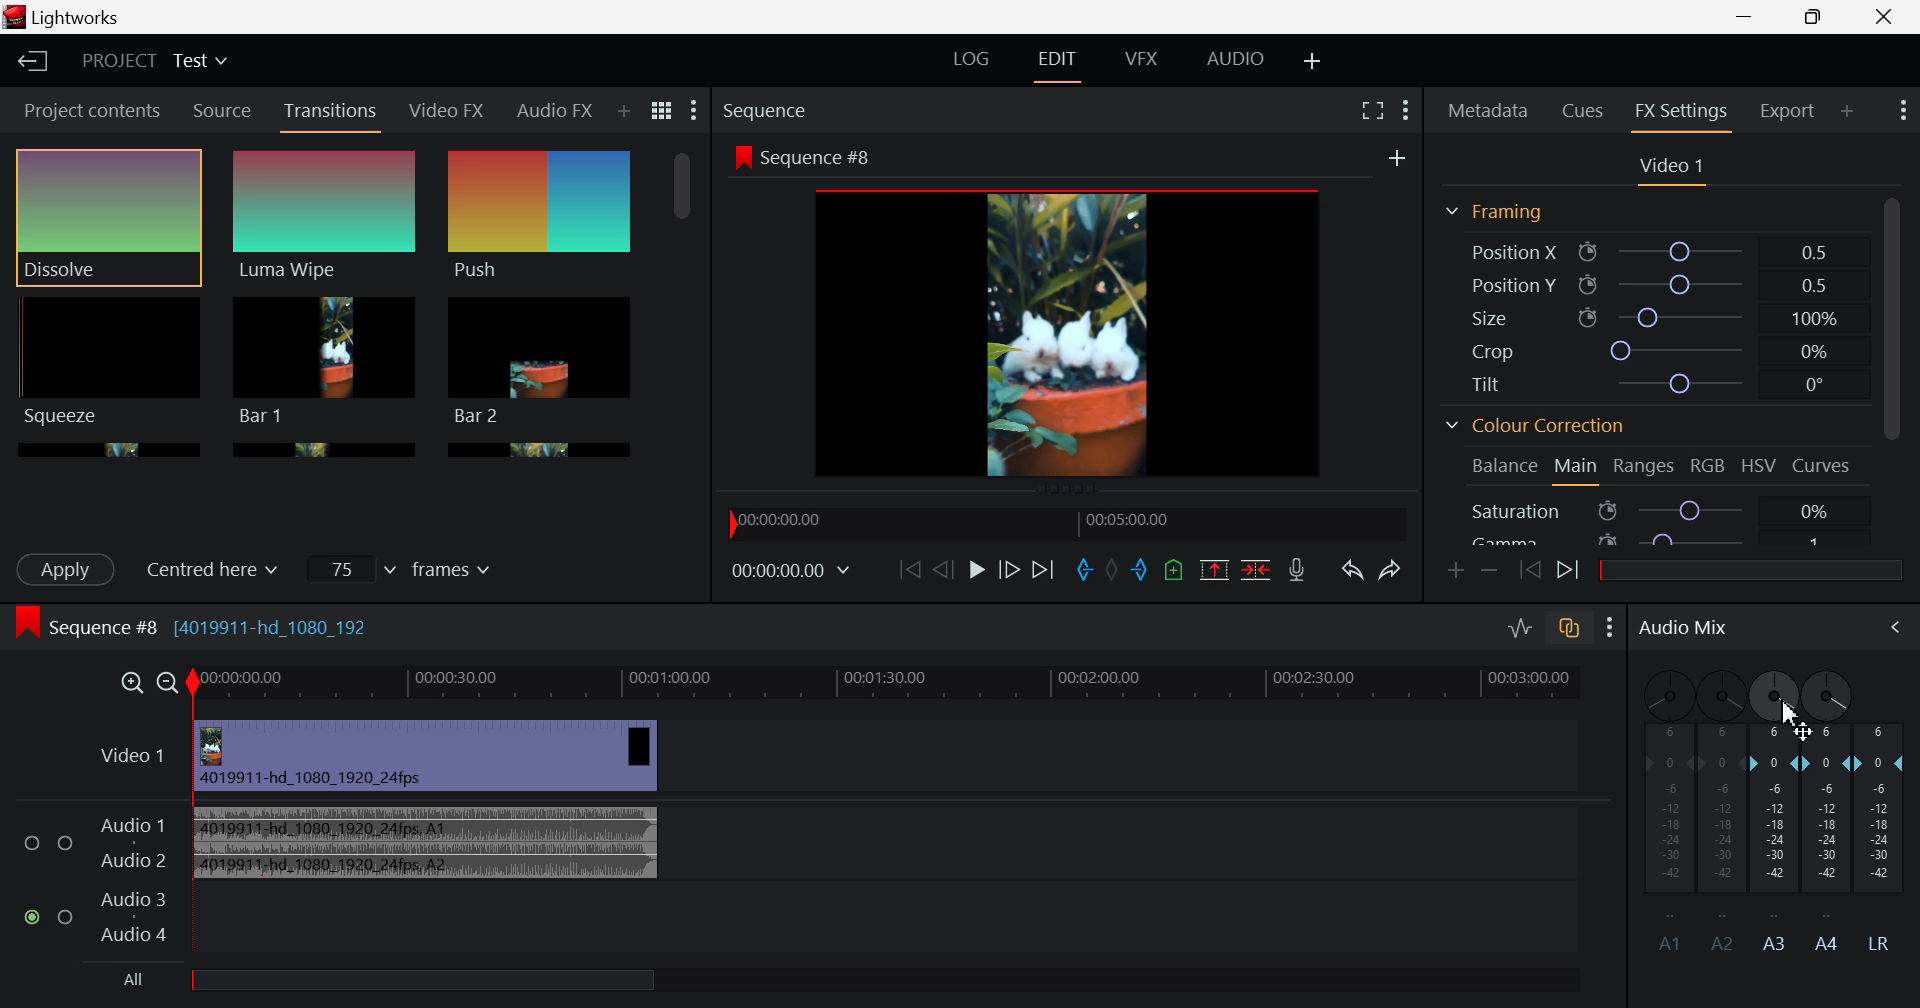 The width and height of the screenshot is (1920, 1008). Describe the element at coordinates (906, 683) in the screenshot. I see `Timeline Track` at that location.